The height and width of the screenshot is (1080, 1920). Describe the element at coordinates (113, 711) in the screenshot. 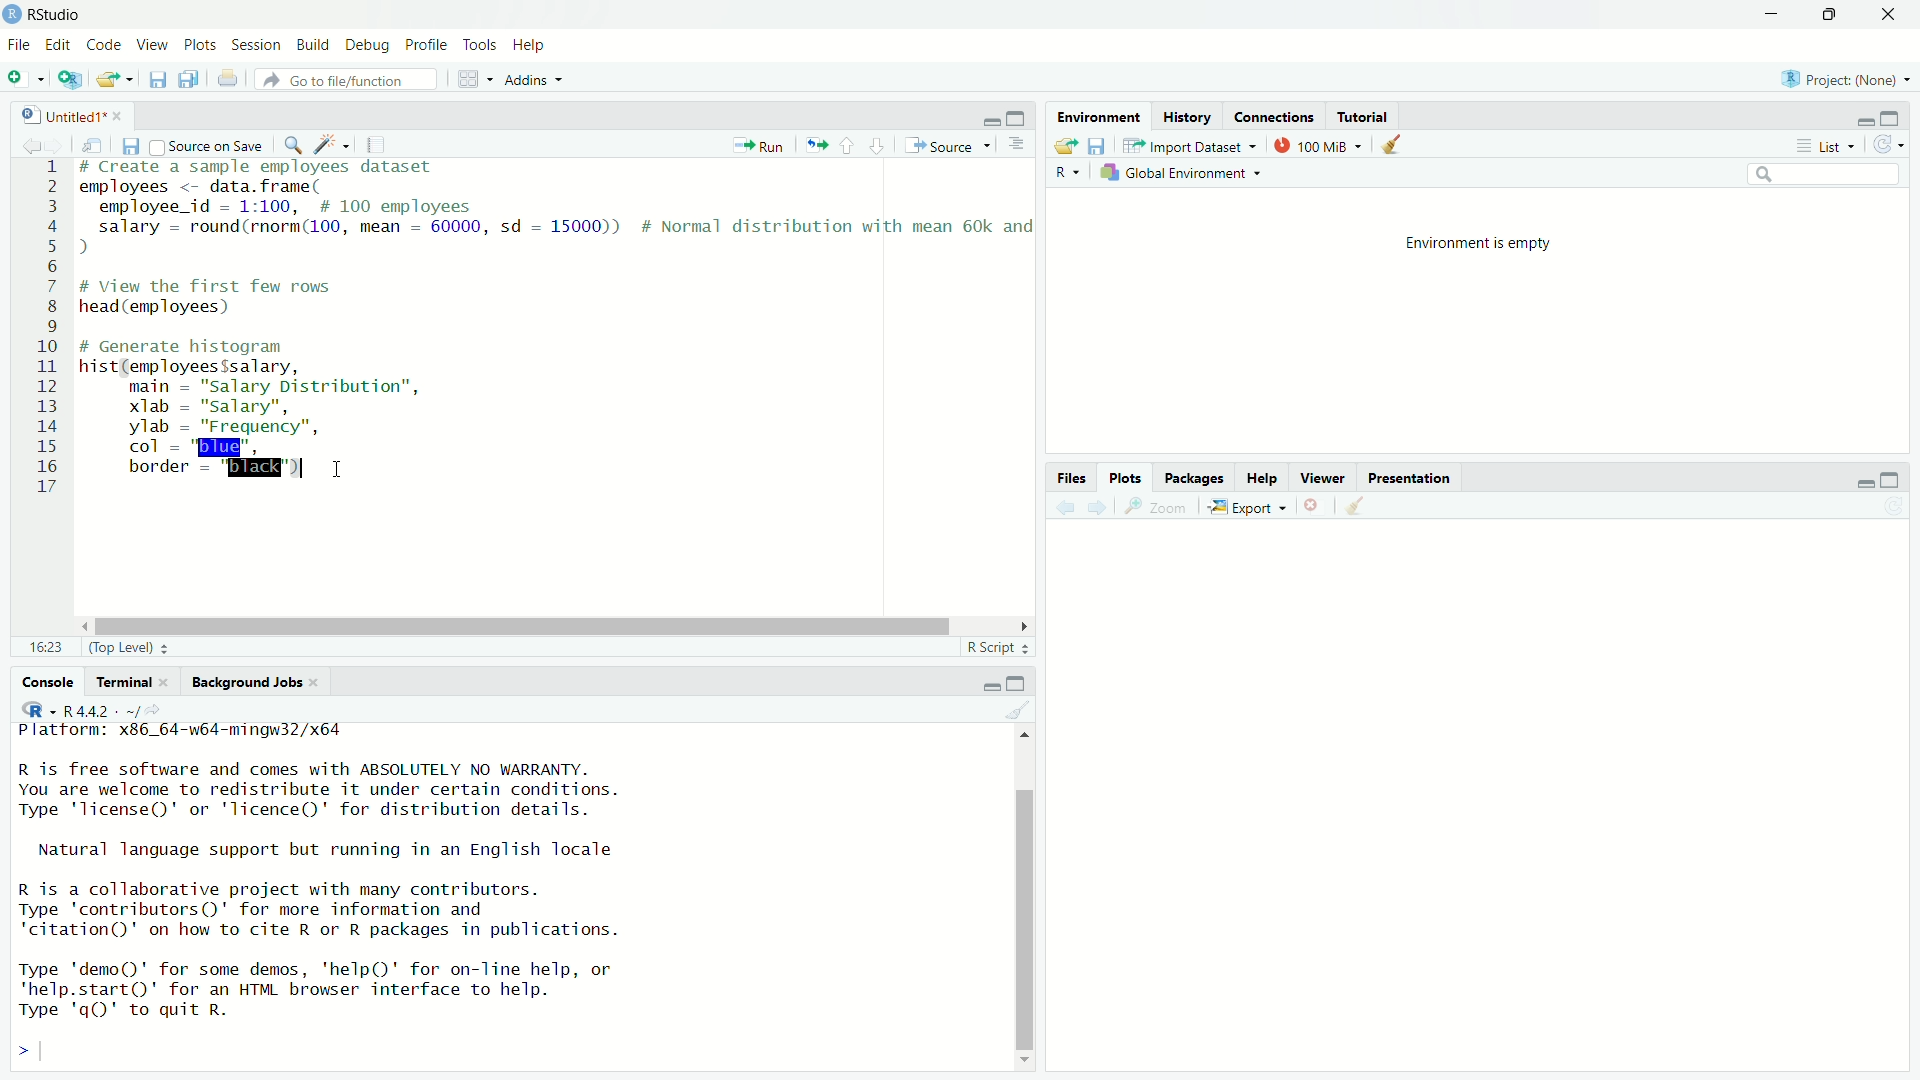

I see `R 4.4.2 - ~/` at that location.